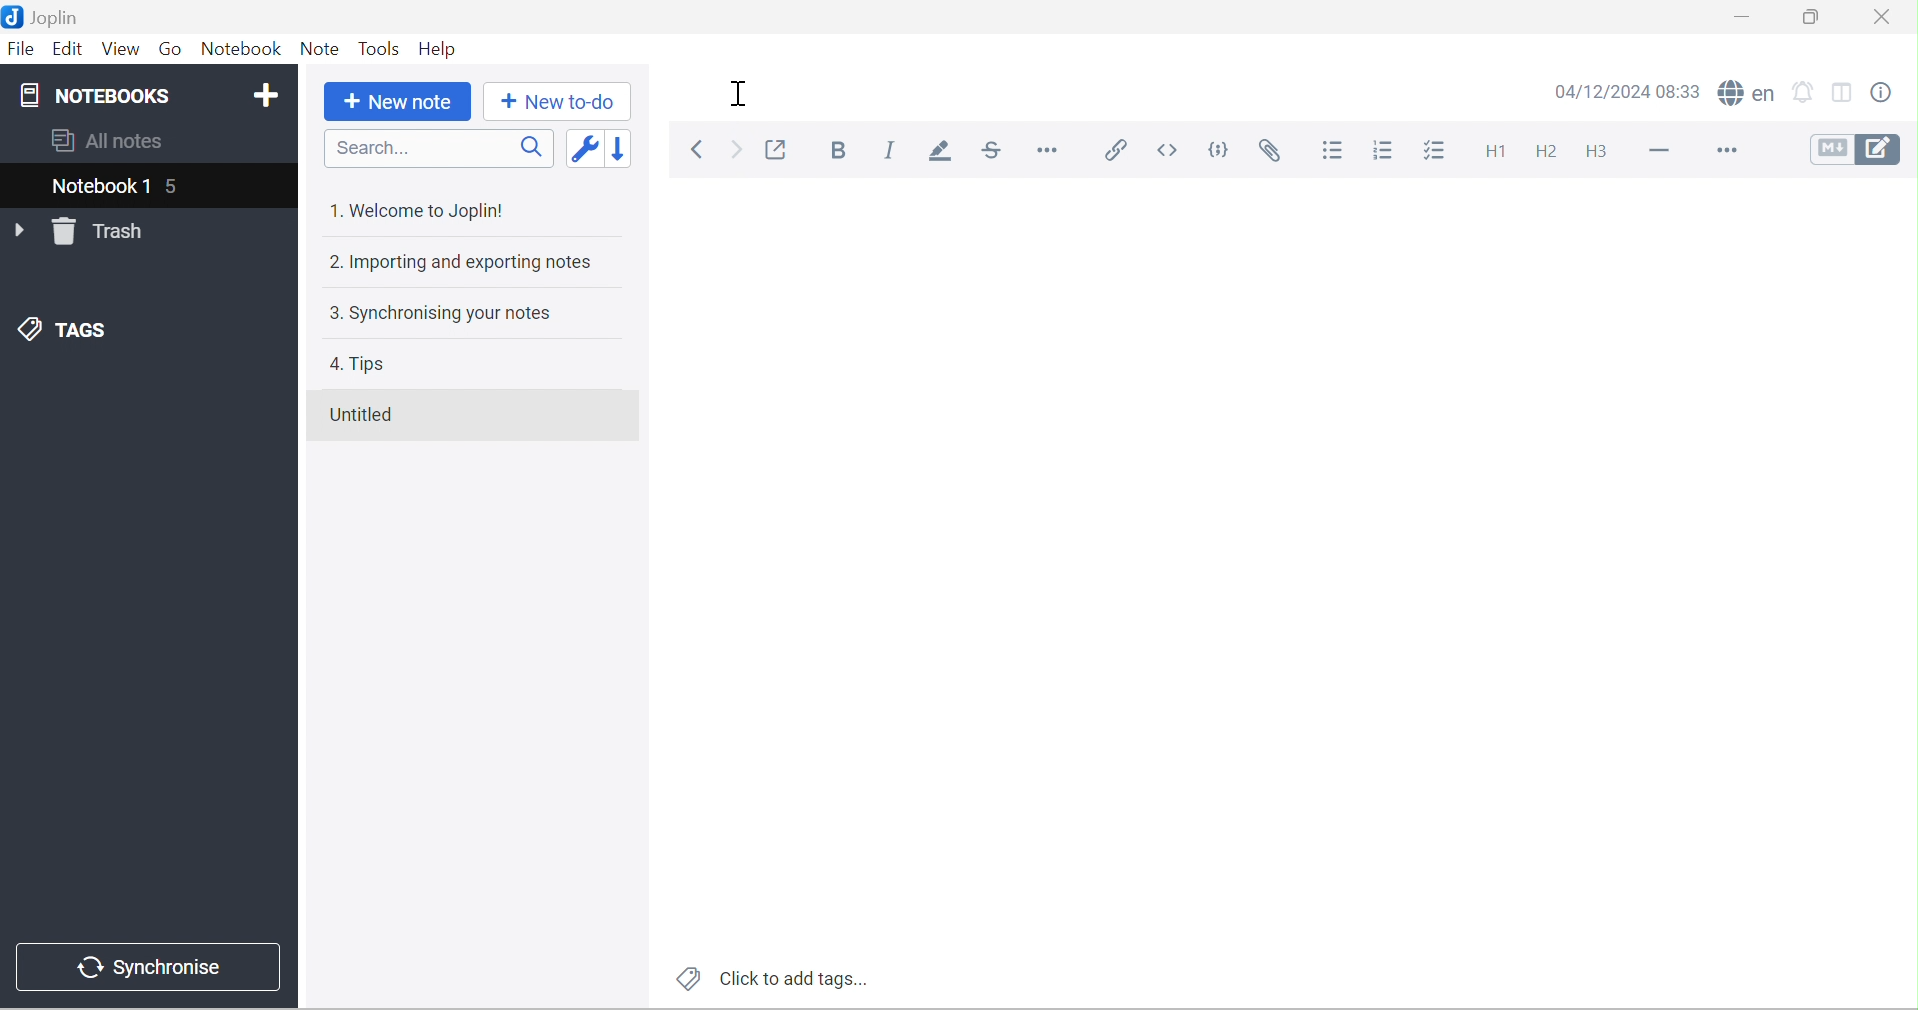  What do you see at coordinates (1166, 151) in the screenshot?
I see `Inline code` at bounding box center [1166, 151].